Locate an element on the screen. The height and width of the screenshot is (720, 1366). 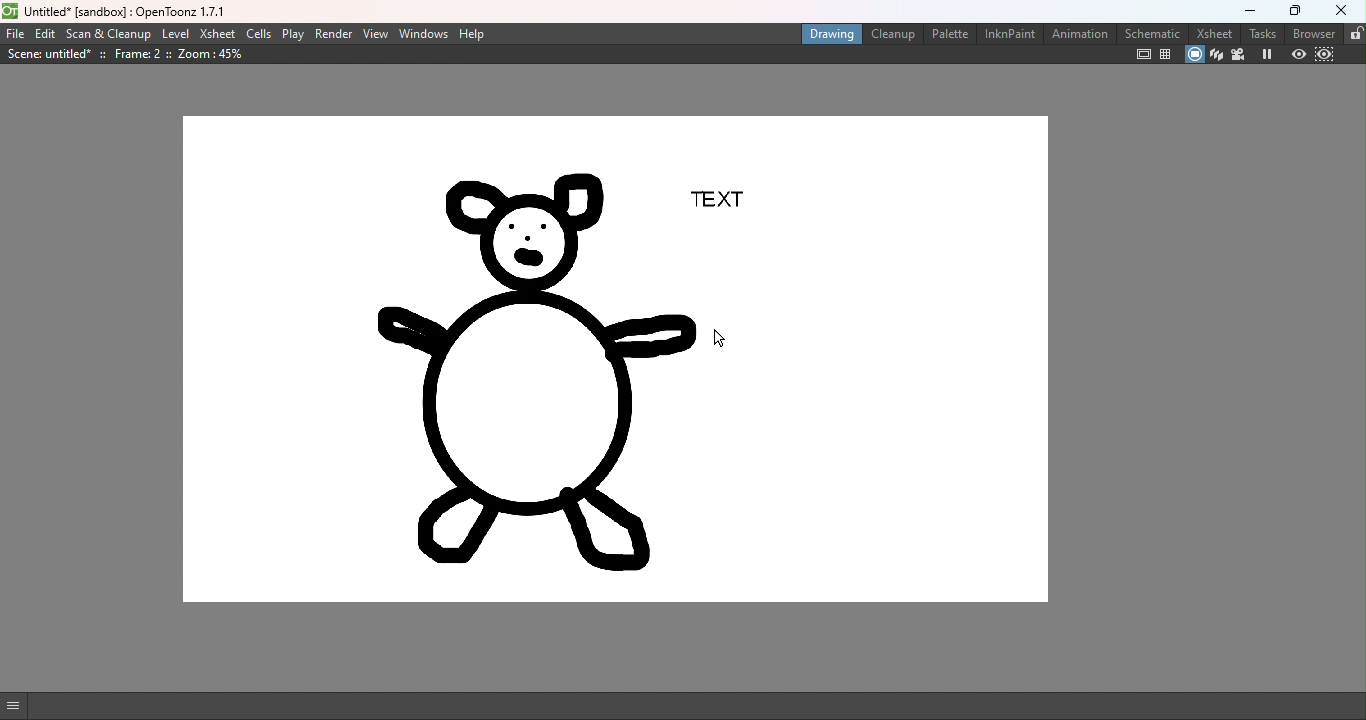
Schematic is located at coordinates (1153, 33).